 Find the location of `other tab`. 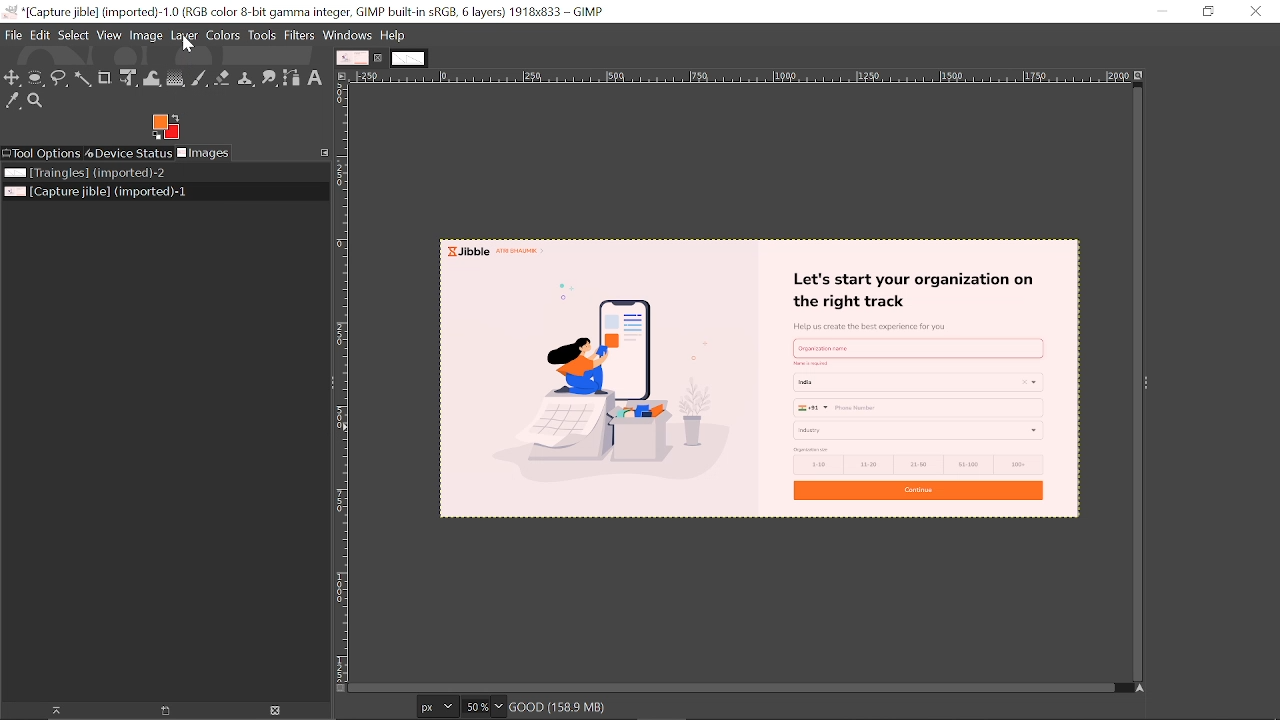

other tab is located at coordinates (409, 59).